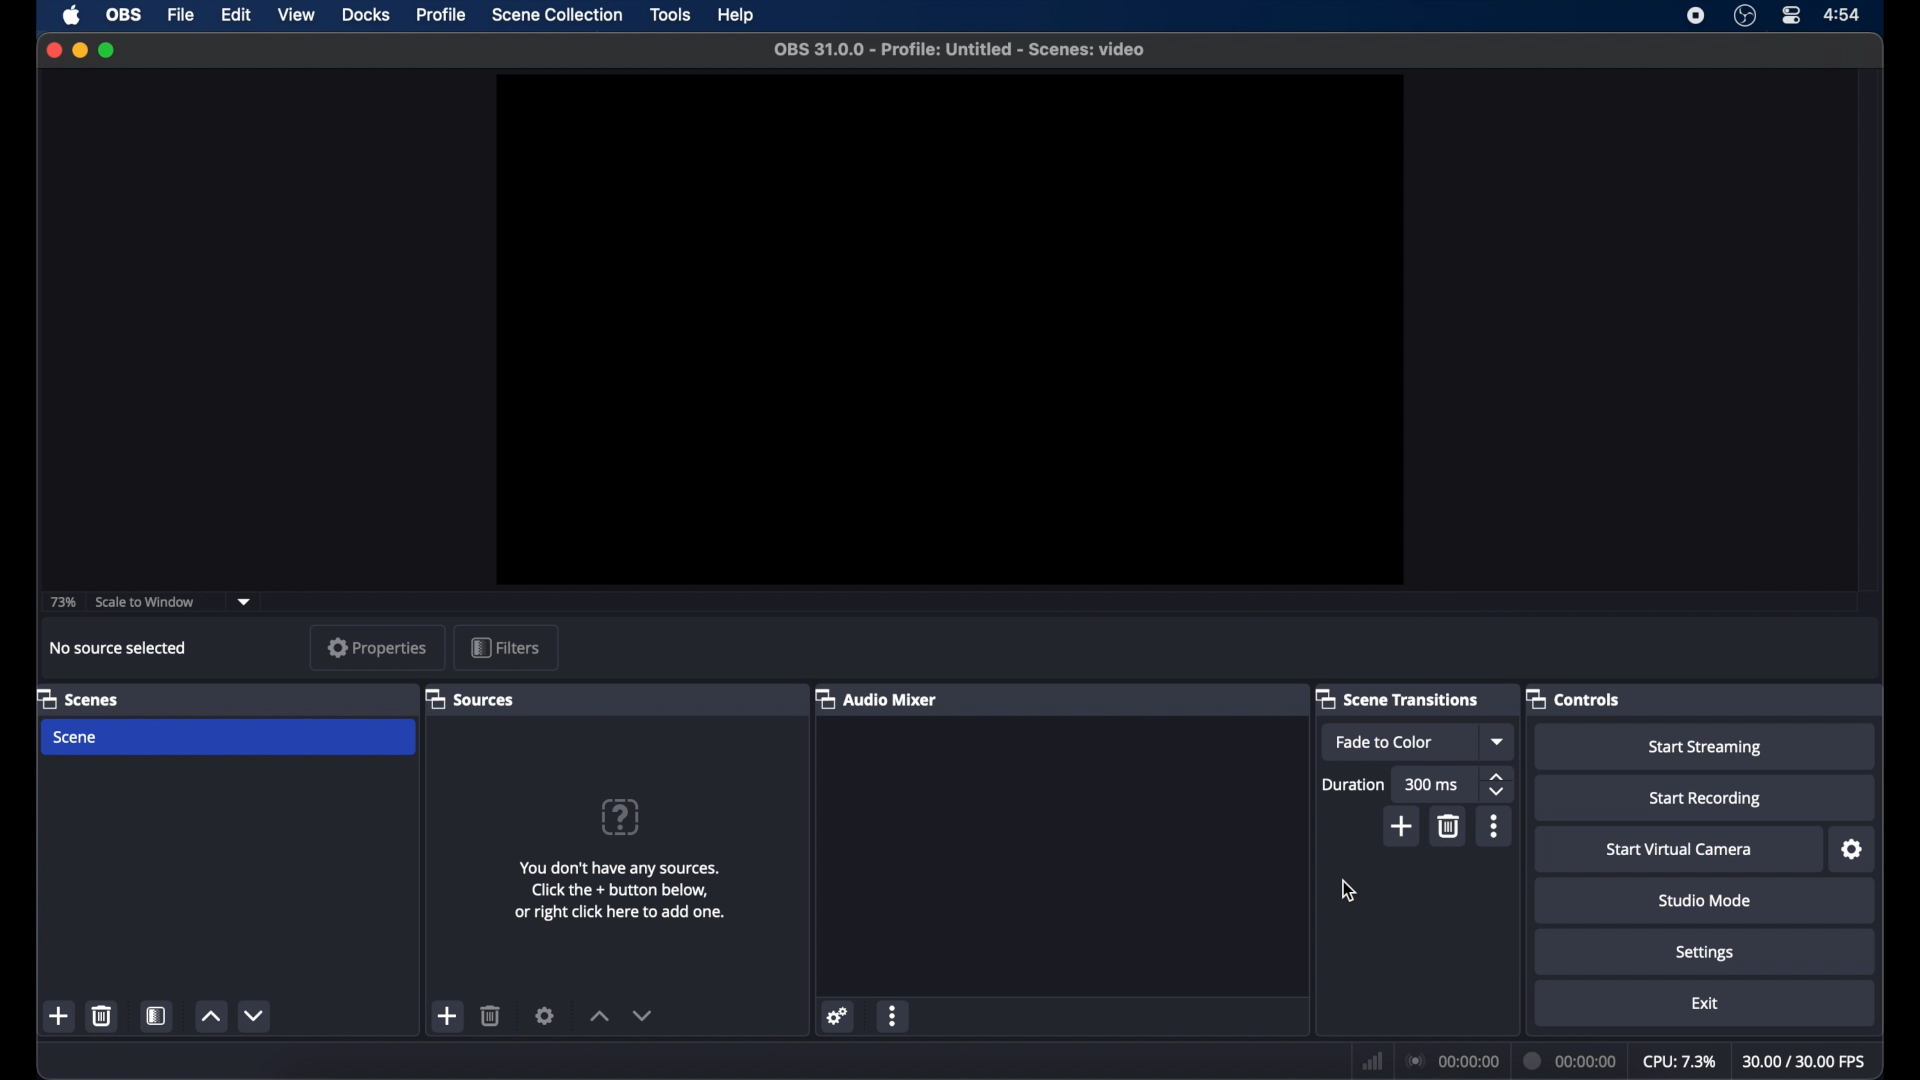 The height and width of the screenshot is (1080, 1920). Describe the element at coordinates (876, 698) in the screenshot. I see `audio mixer` at that location.